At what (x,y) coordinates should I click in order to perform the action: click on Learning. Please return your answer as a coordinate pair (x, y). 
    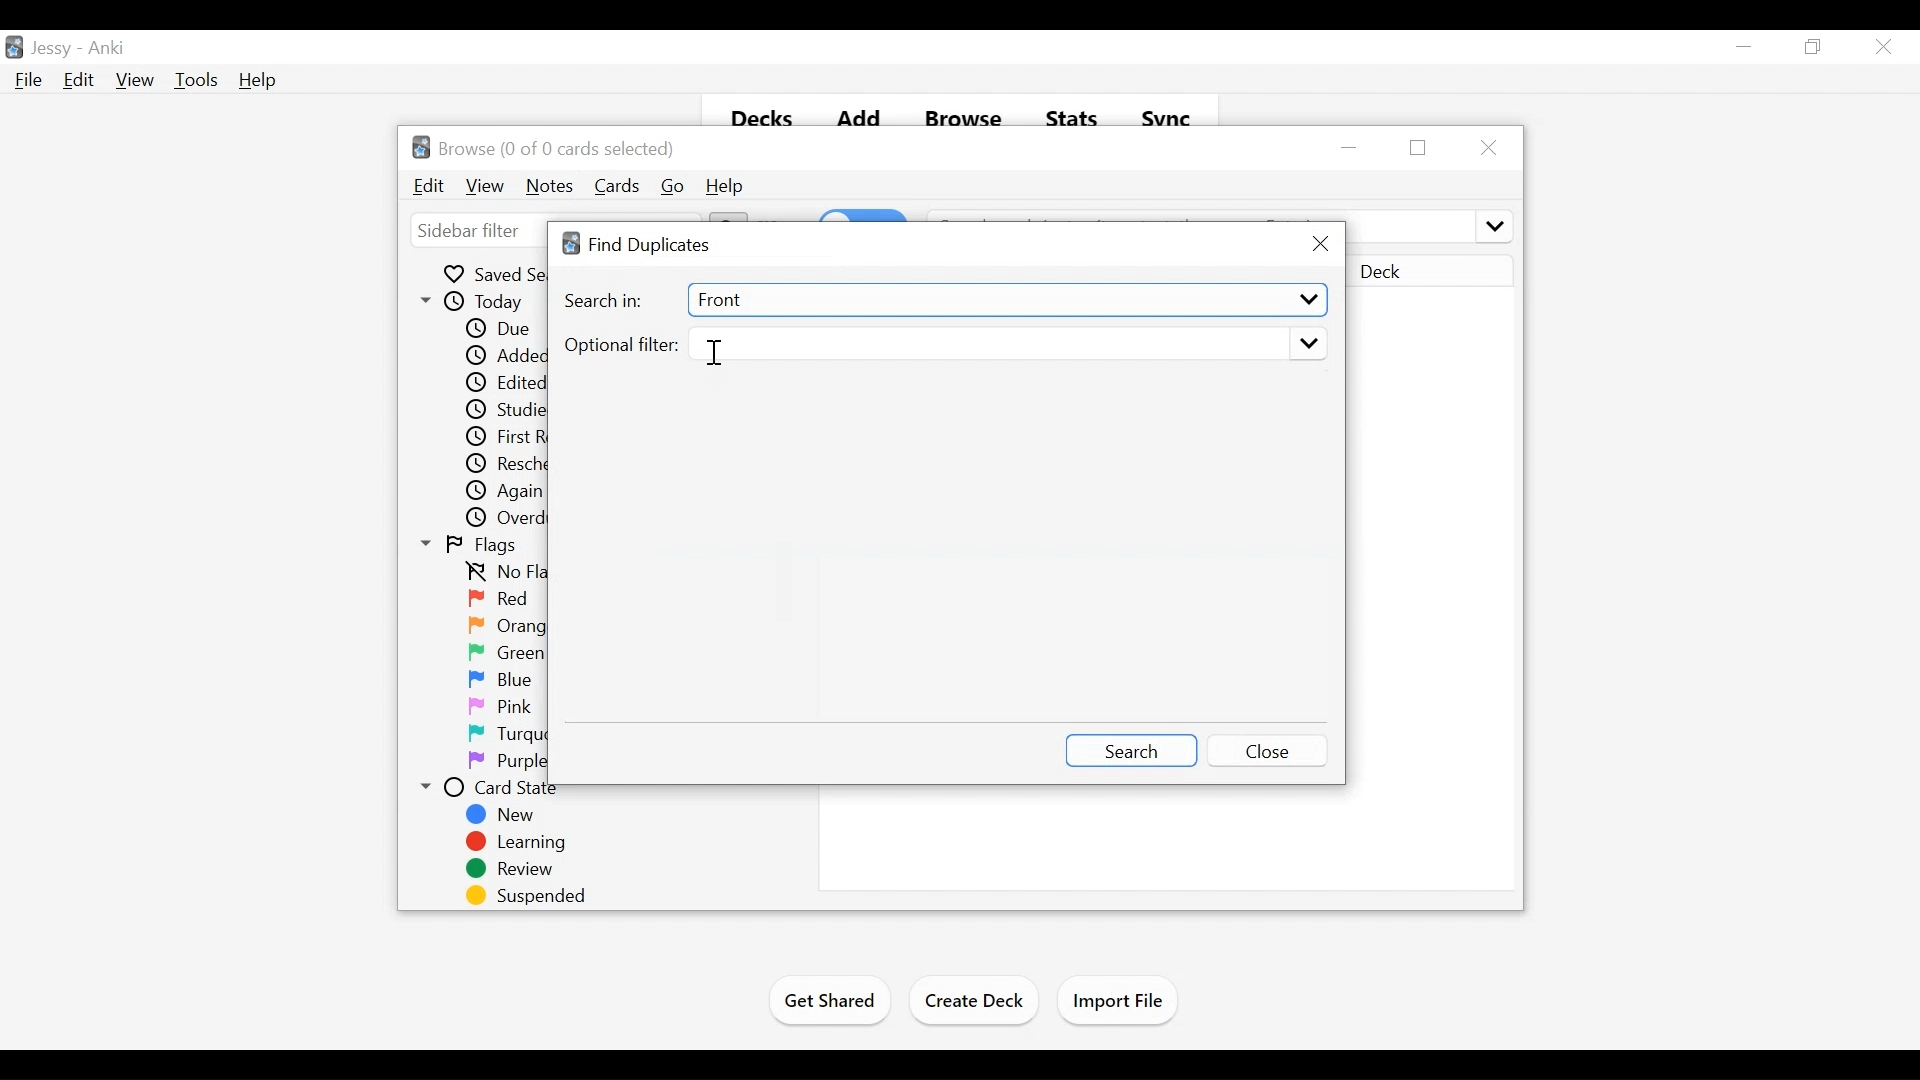
    Looking at the image, I should click on (514, 842).